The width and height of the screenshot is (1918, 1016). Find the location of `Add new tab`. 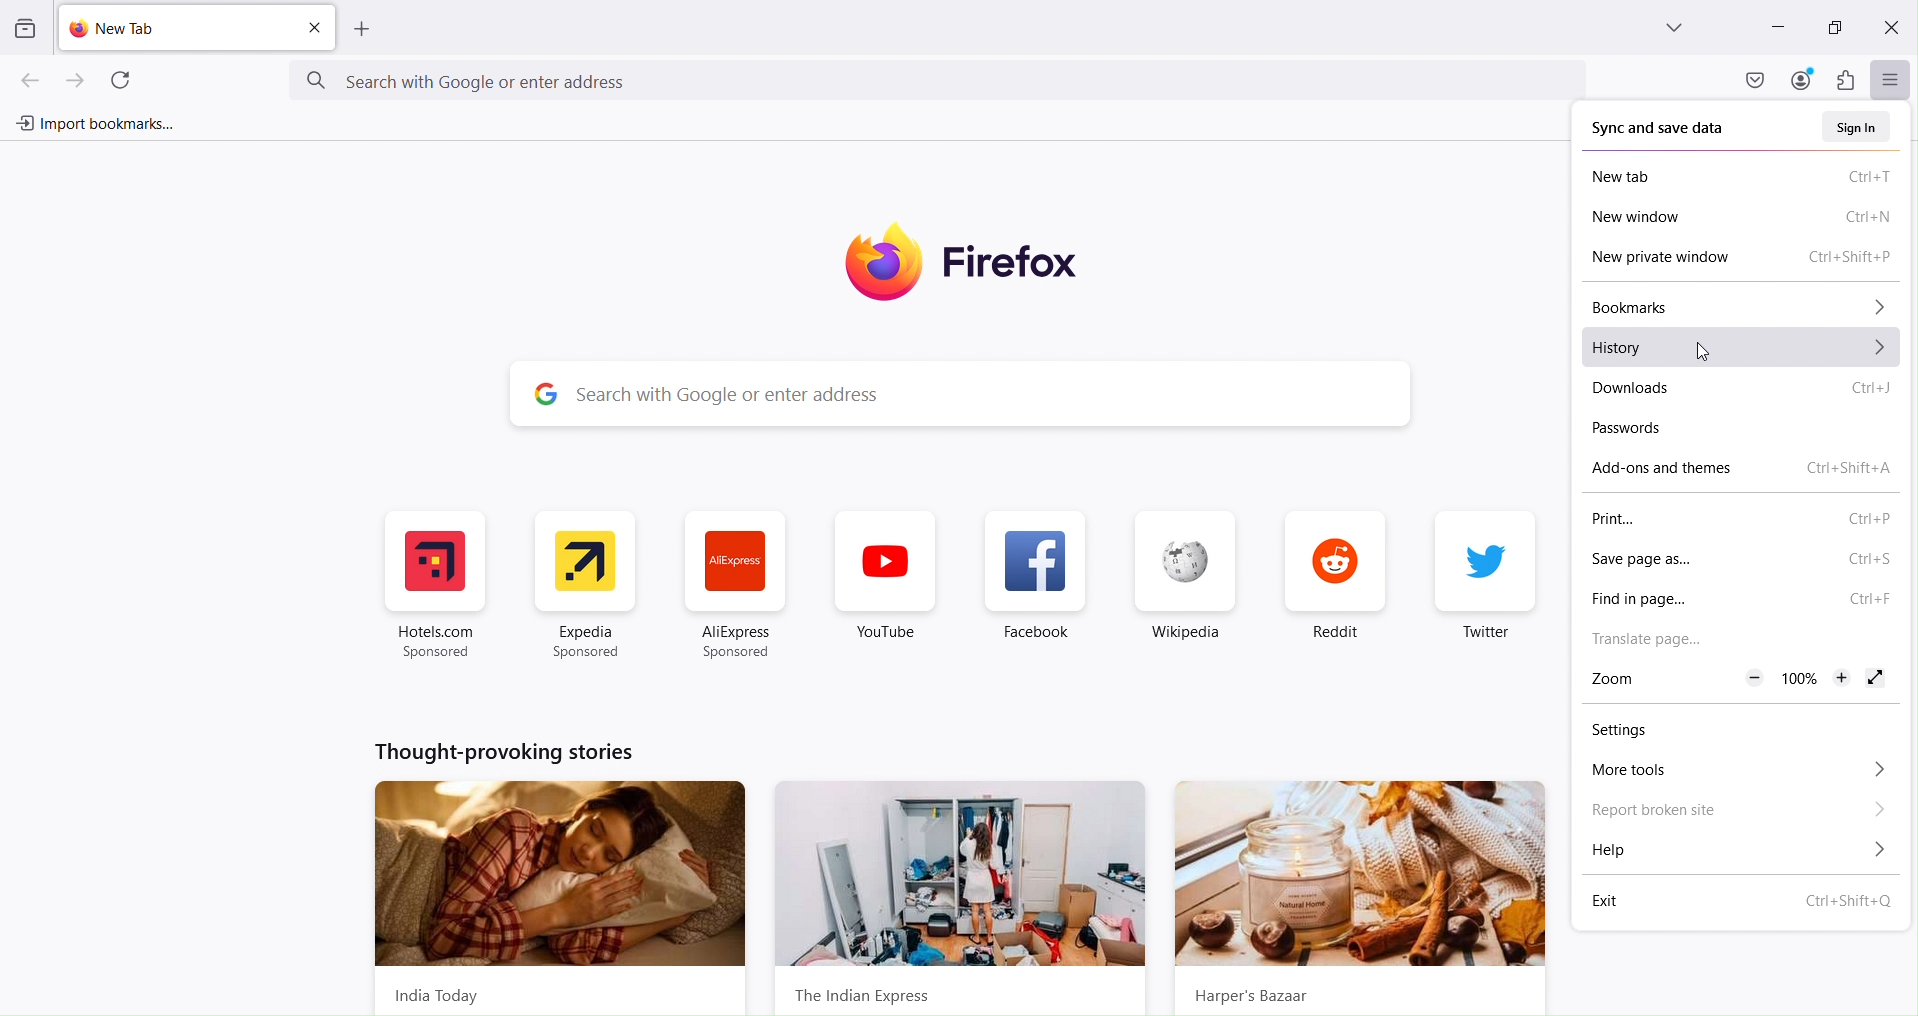

Add new tab is located at coordinates (177, 28).